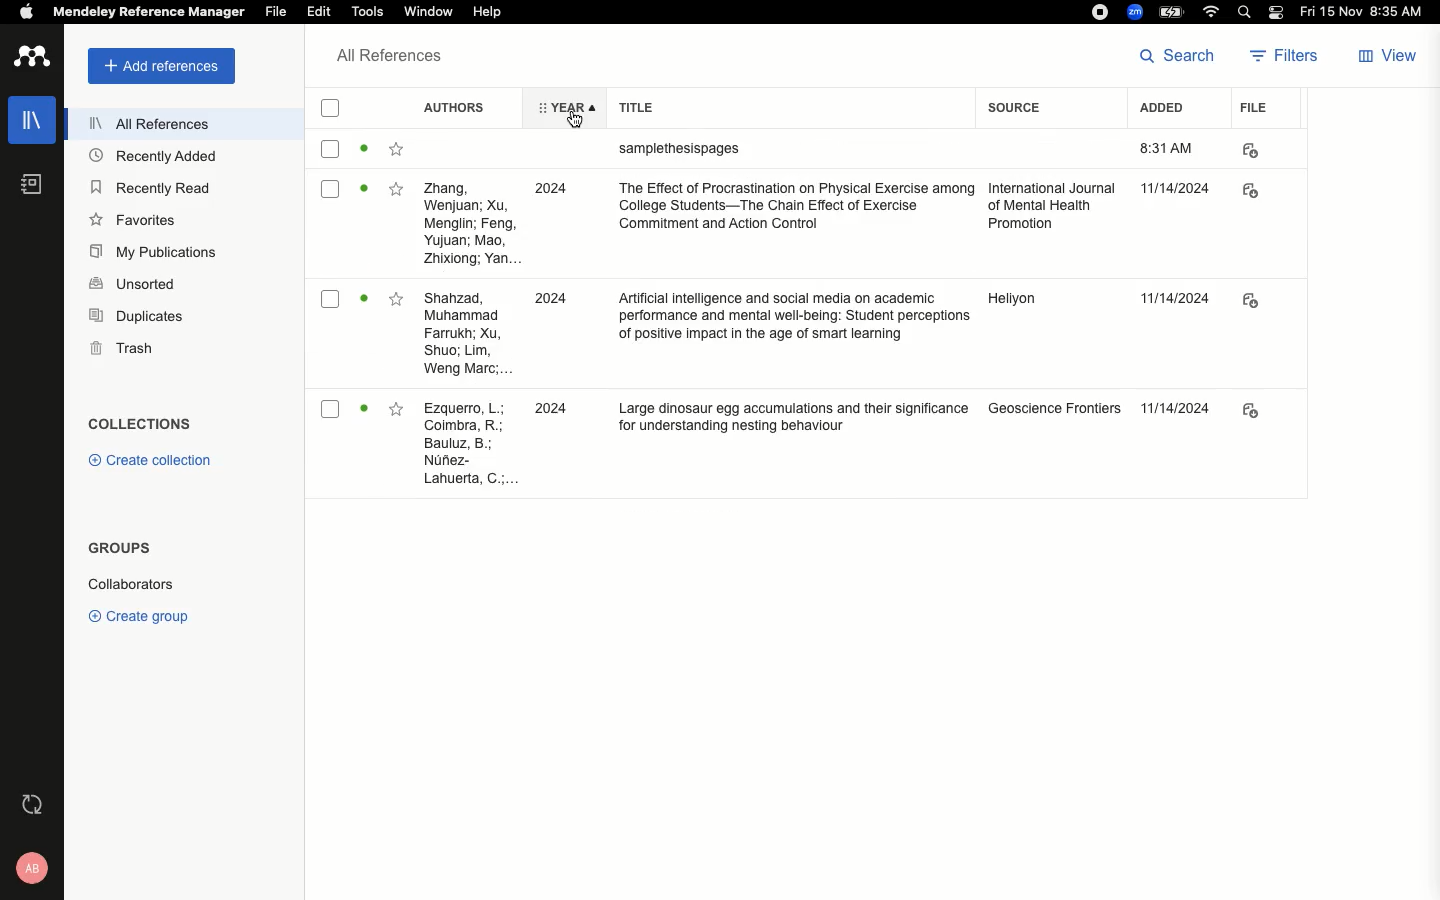 The height and width of the screenshot is (900, 1440). I want to click on Recently added, so click(148, 158).